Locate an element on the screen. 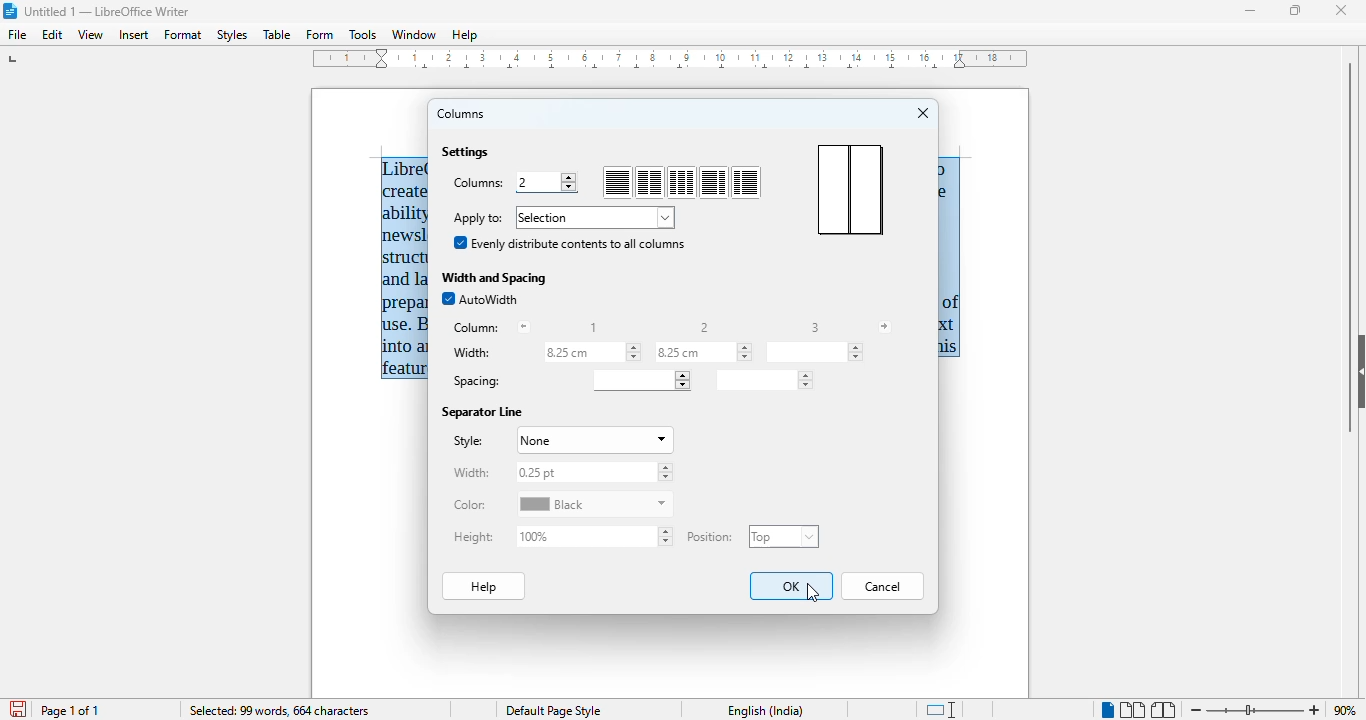 The width and height of the screenshot is (1366, 720). height:  is located at coordinates (474, 537).